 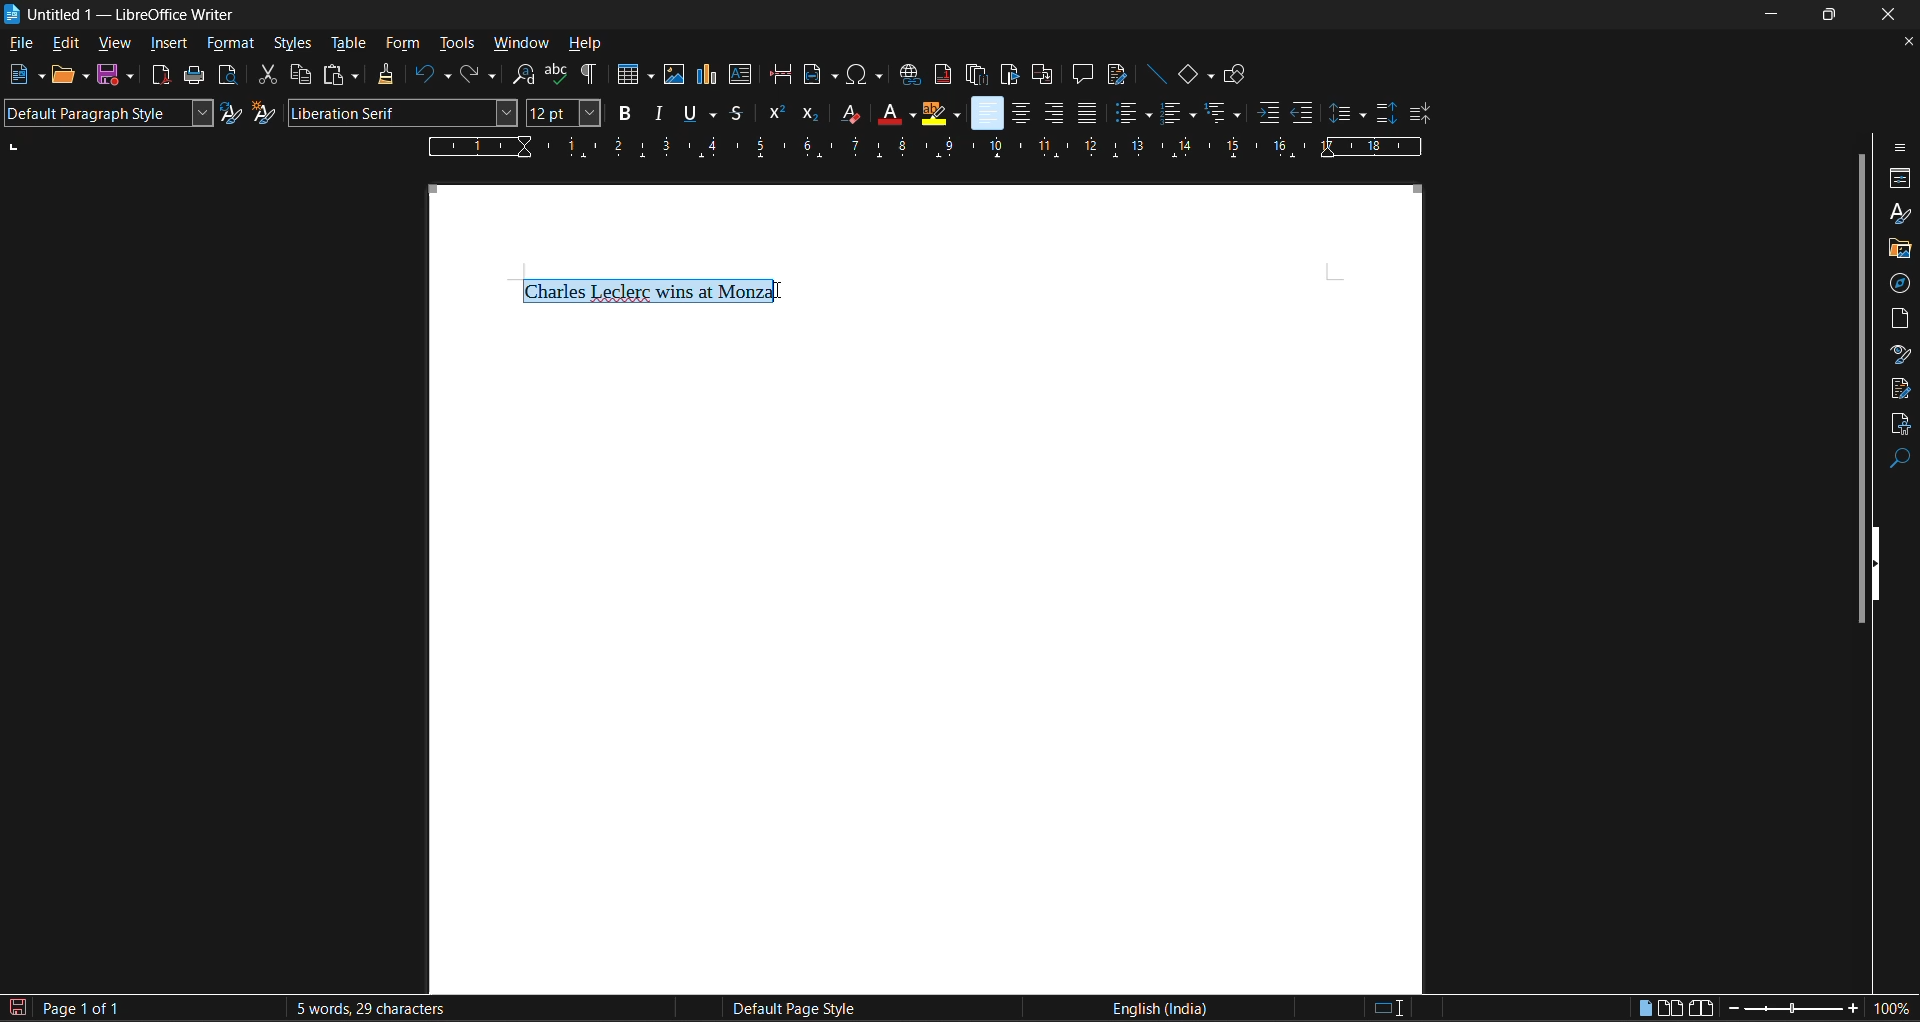 I want to click on form, so click(x=405, y=44).